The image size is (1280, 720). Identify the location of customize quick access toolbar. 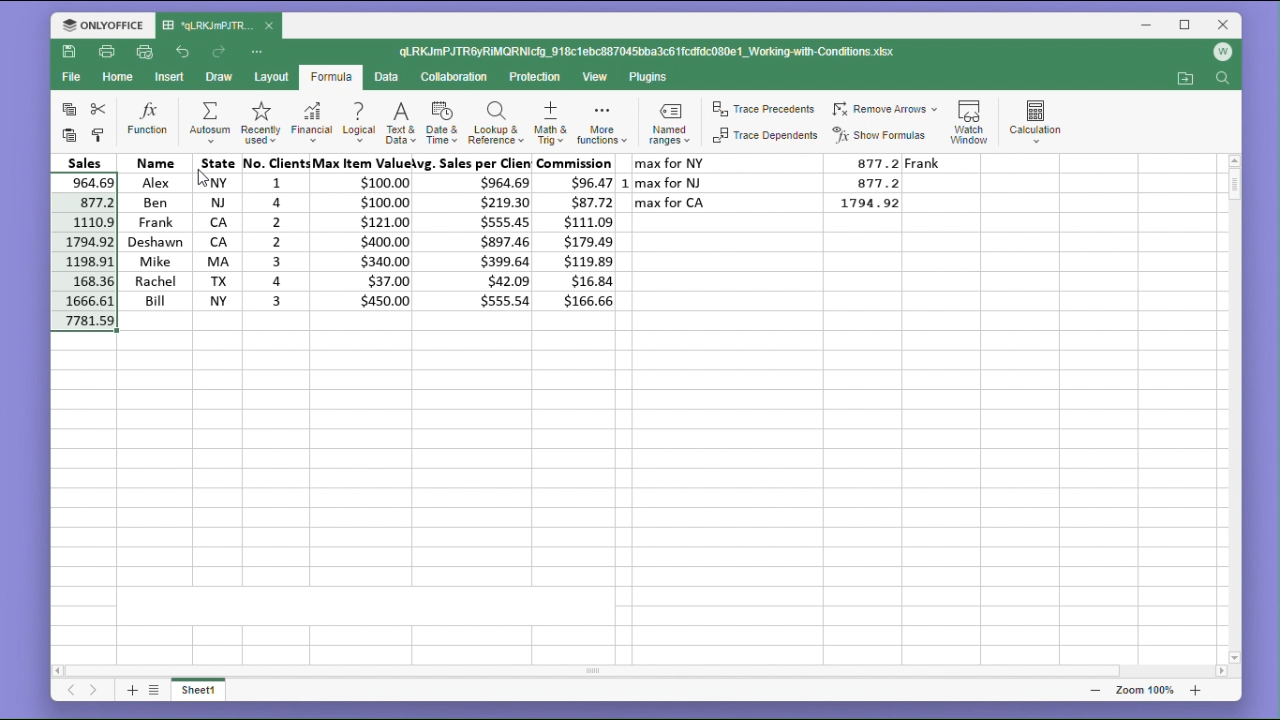
(264, 51).